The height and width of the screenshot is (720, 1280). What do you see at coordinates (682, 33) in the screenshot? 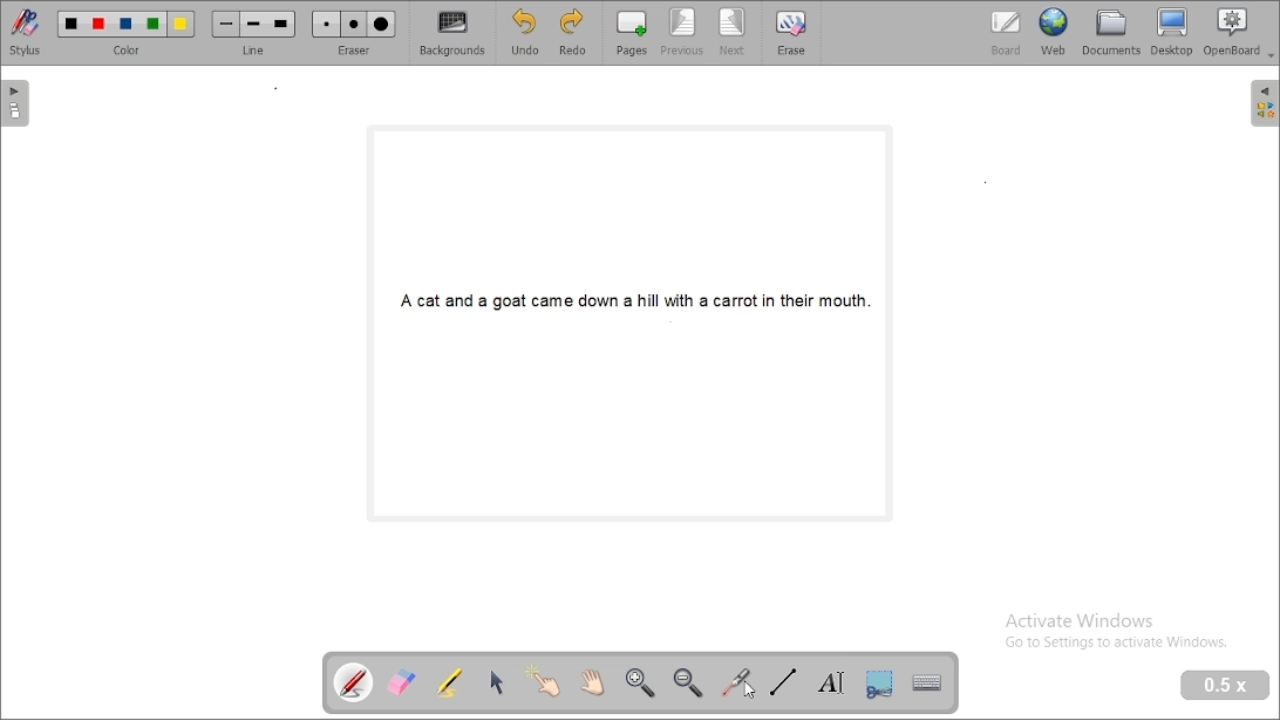
I see `previous` at bounding box center [682, 33].